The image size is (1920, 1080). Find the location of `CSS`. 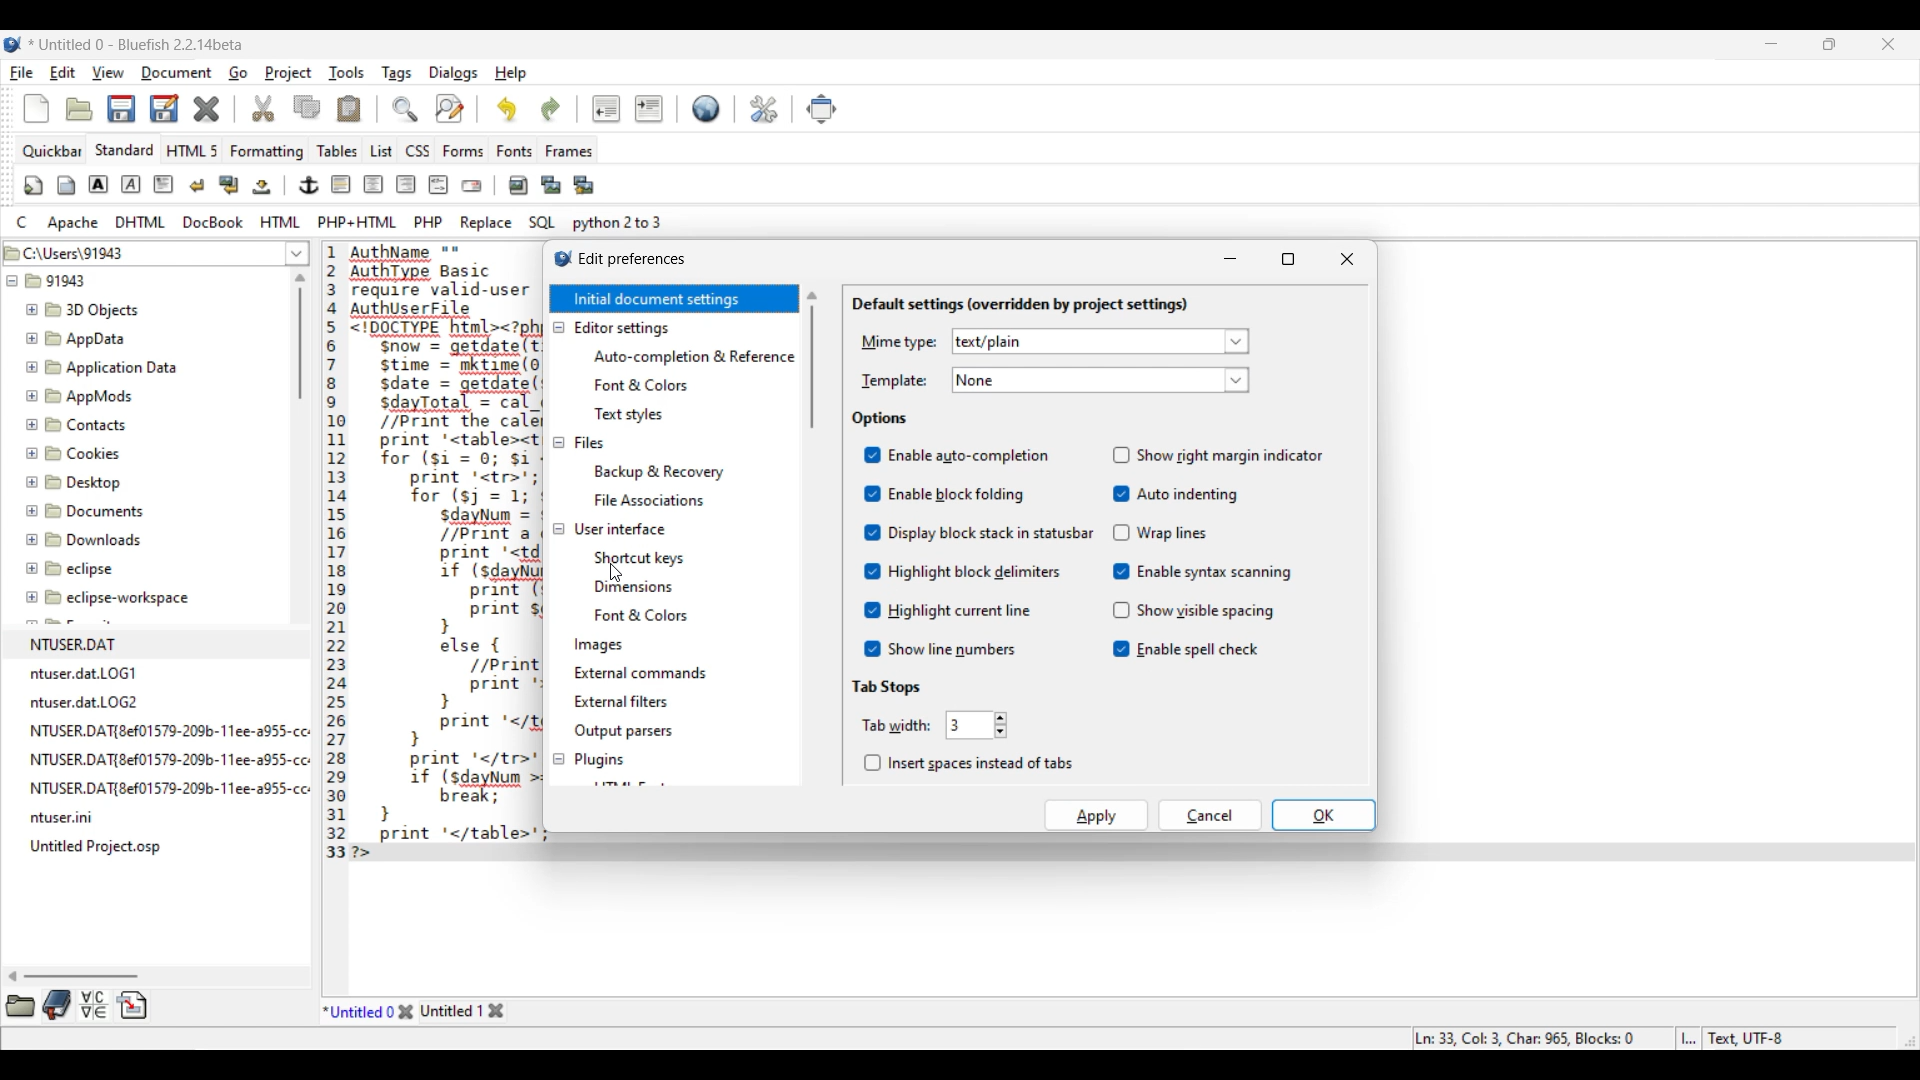

CSS is located at coordinates (417, 151).